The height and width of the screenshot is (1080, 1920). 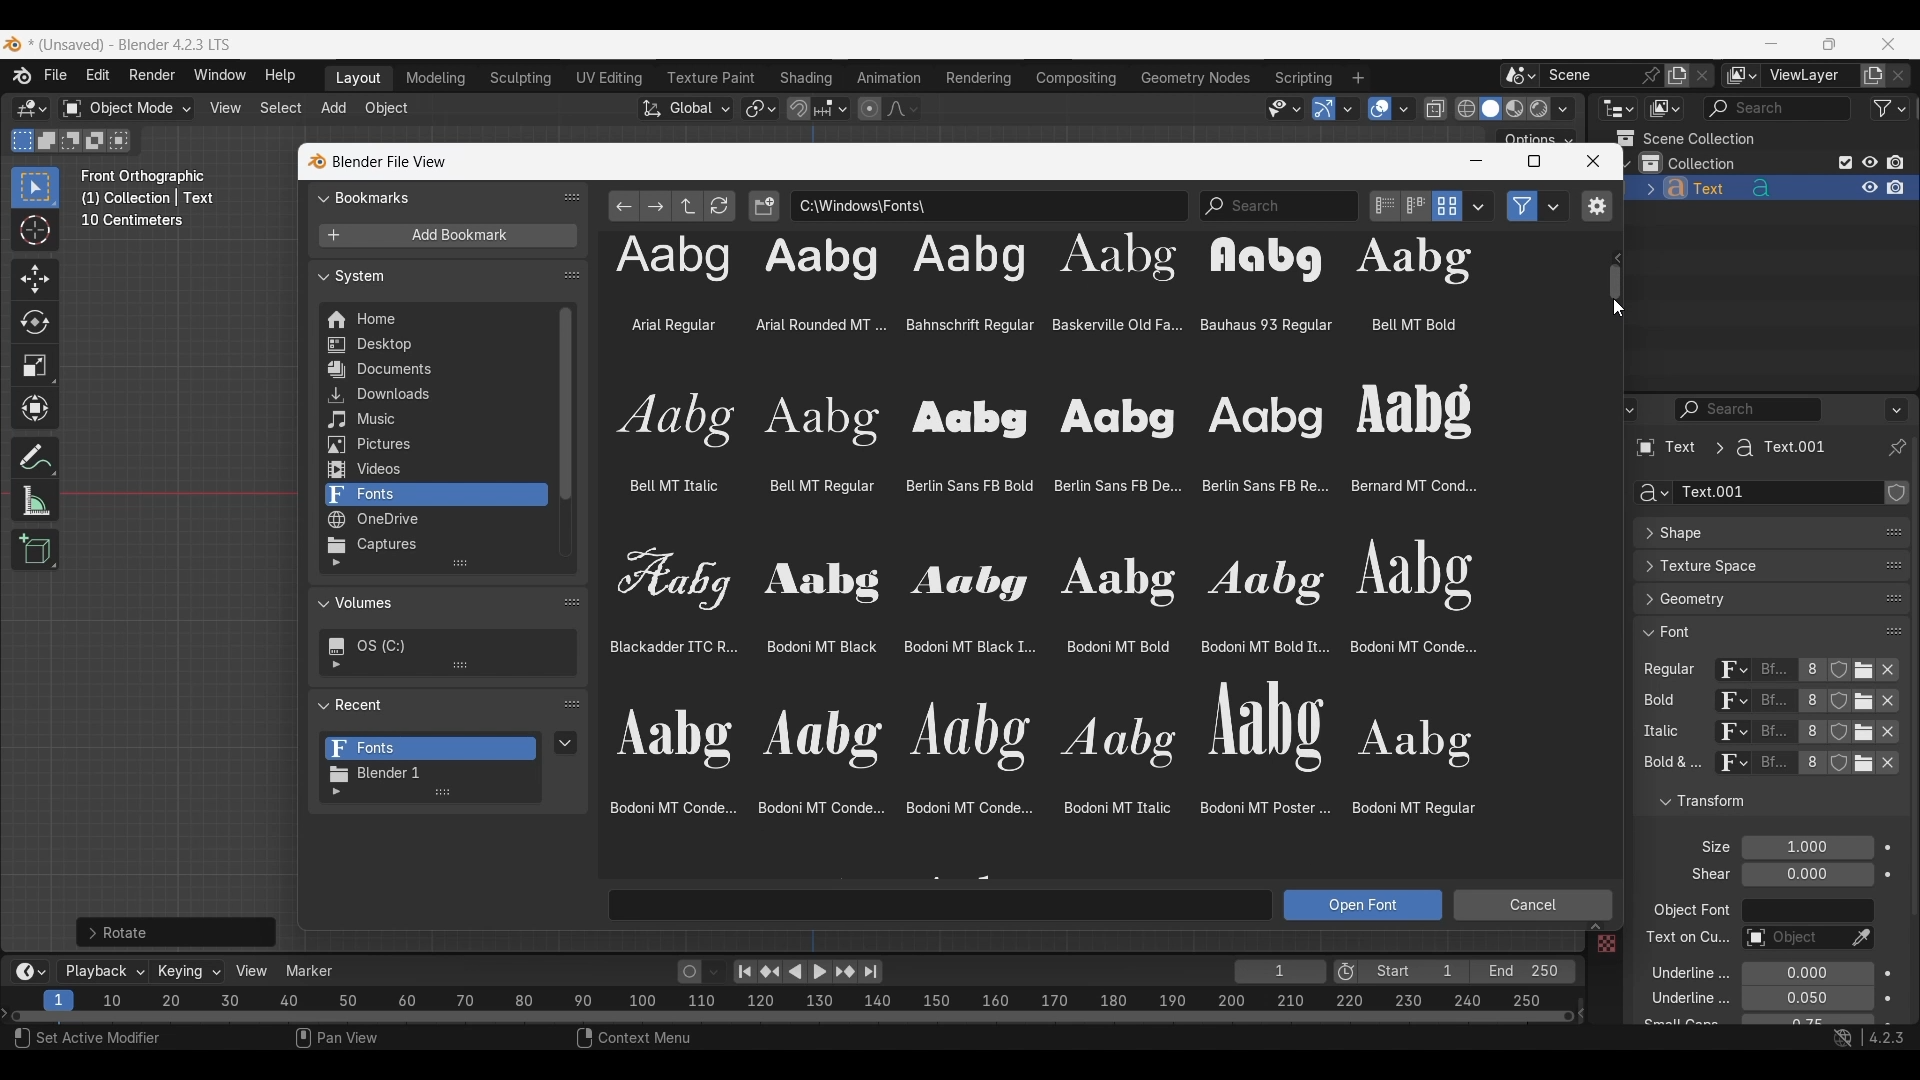 What do you see at coordinates (1890, 108) in the screenshot?
I see `Filter` at bounding box center [1890, 108].